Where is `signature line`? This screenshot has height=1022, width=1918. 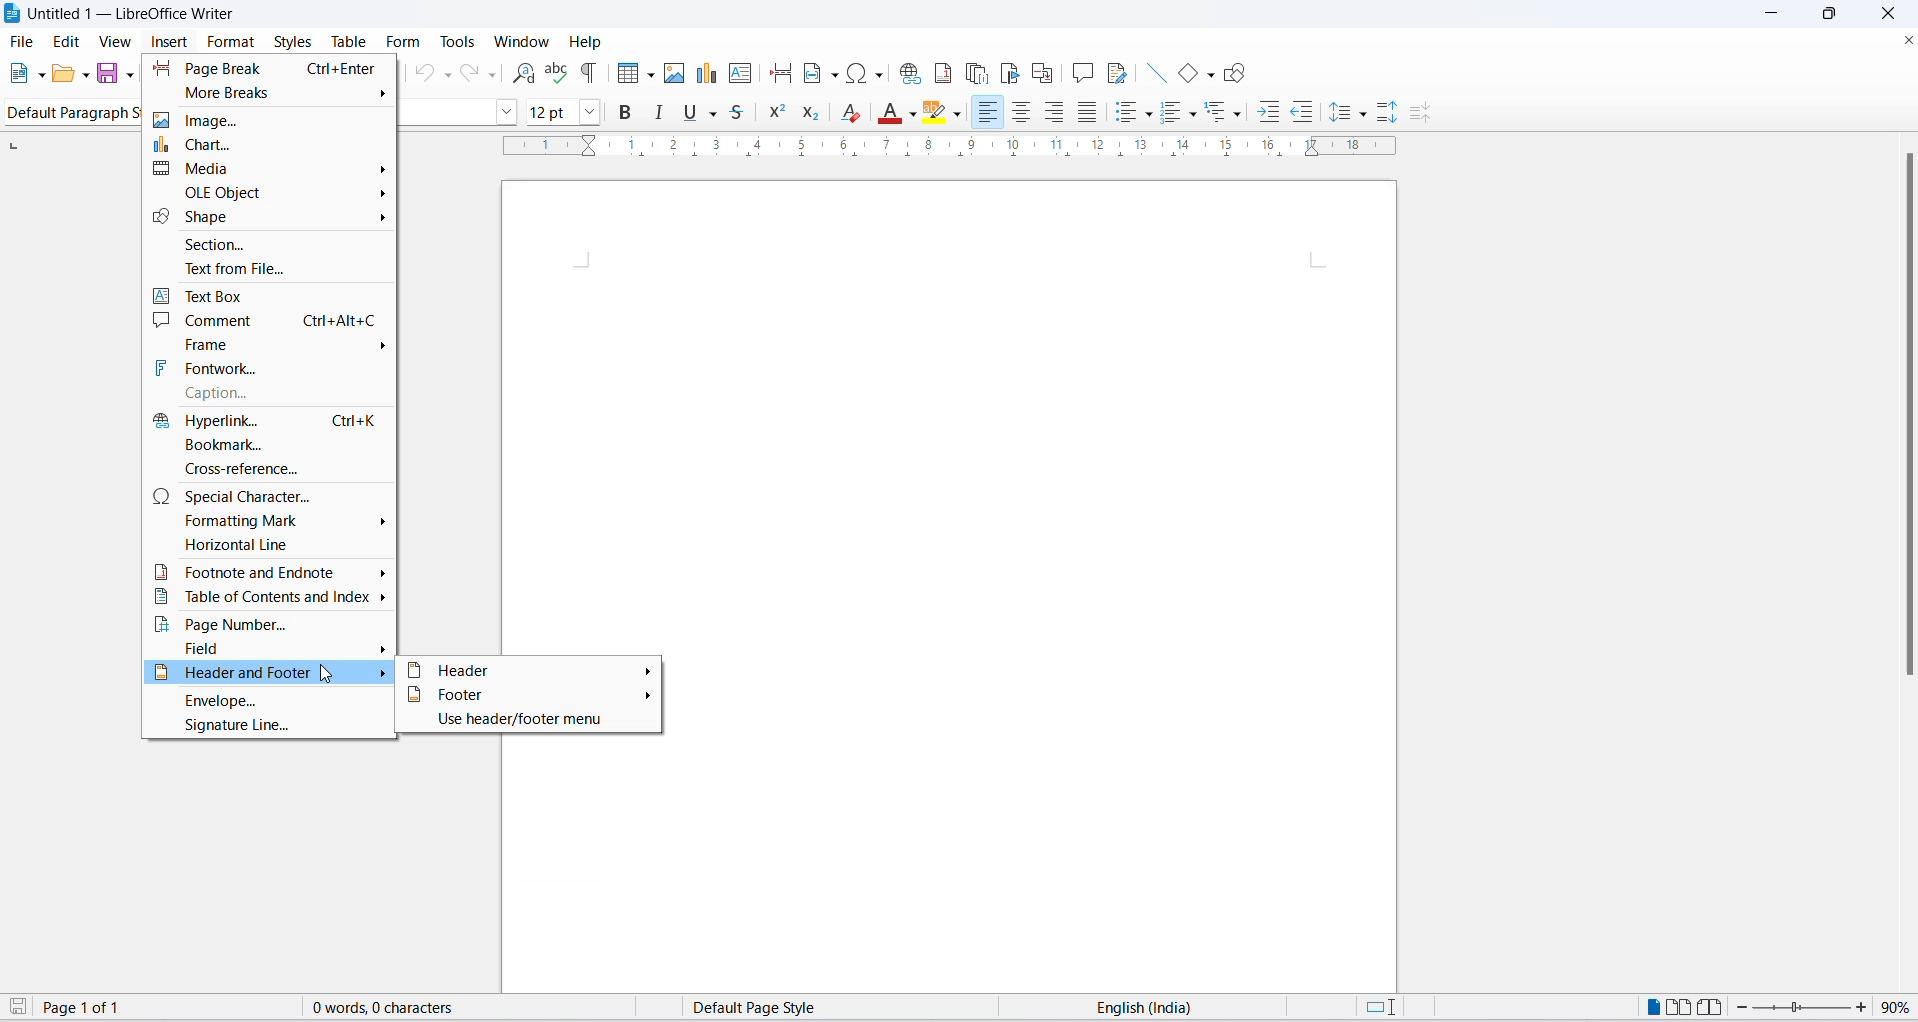
signature line is located at coordinates (266, 731).